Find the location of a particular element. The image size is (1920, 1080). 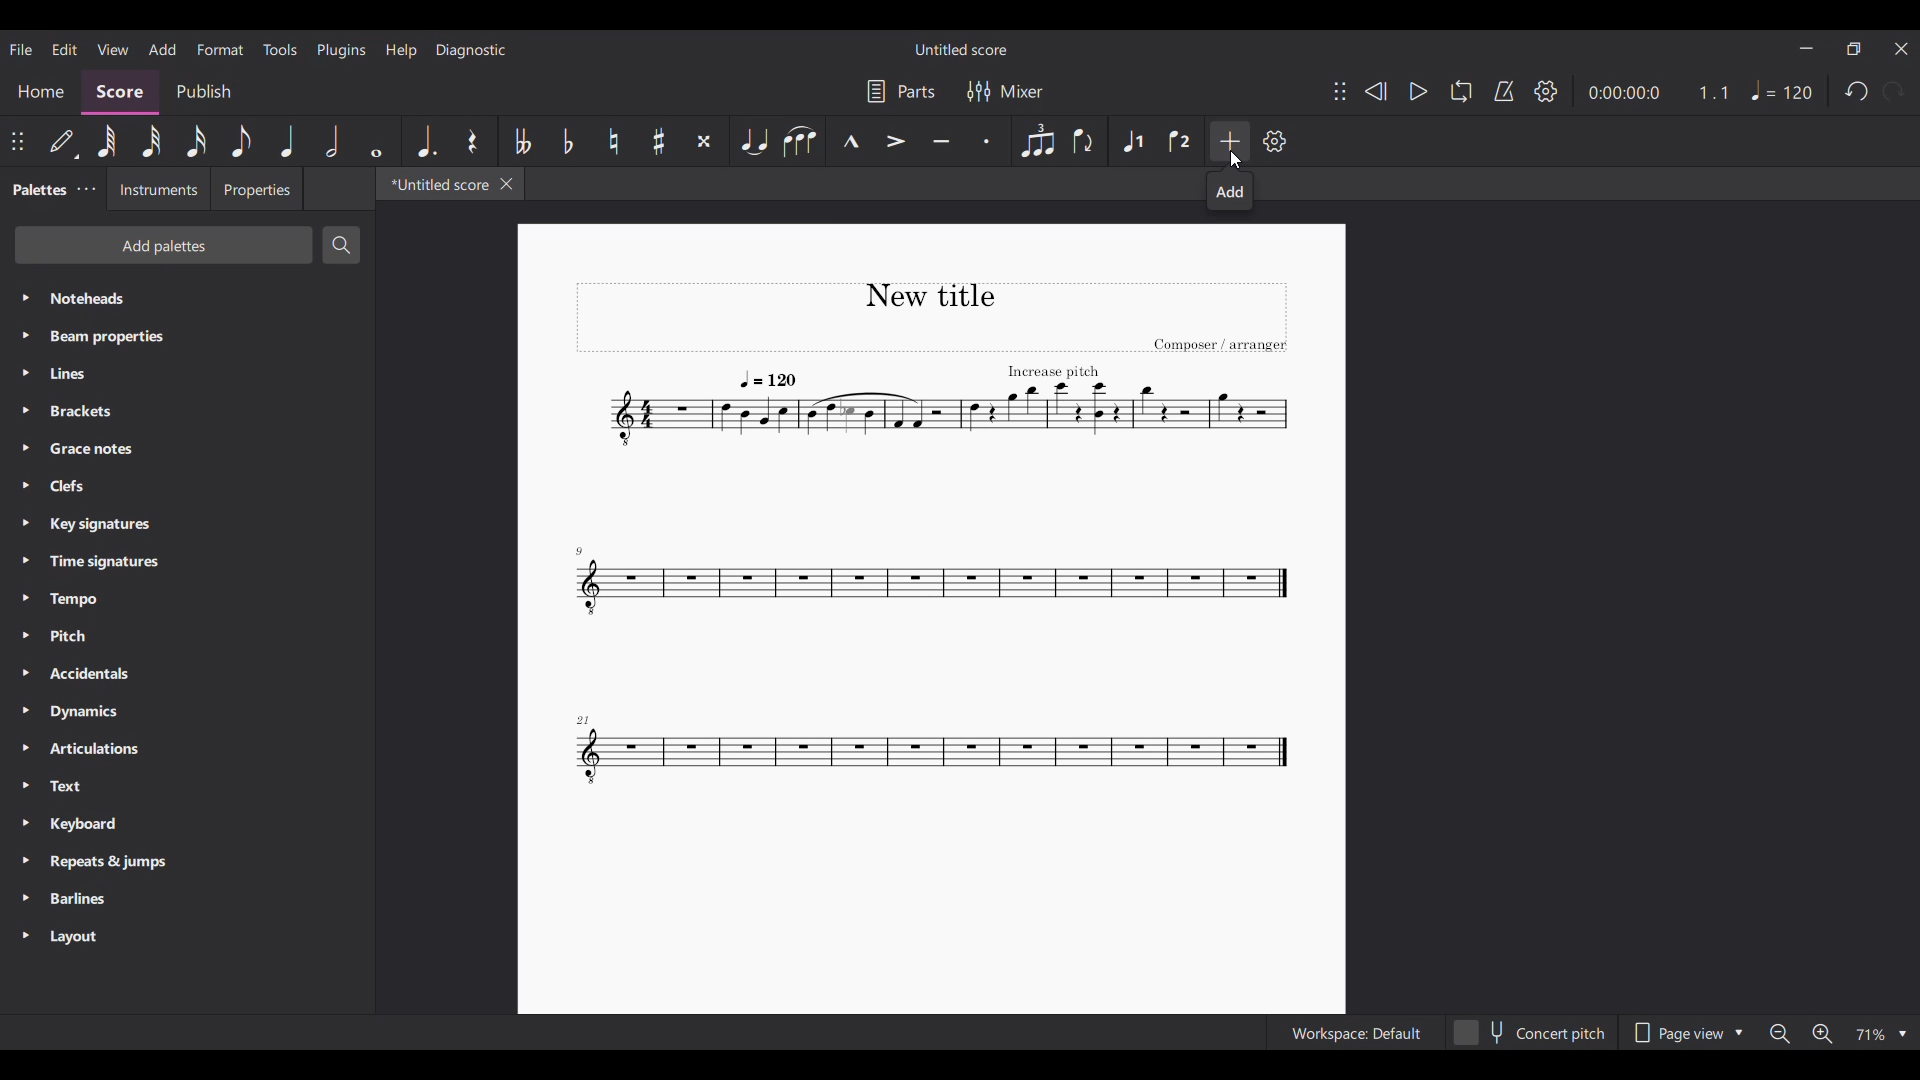

Cursor is located at coordinates (1236, 160).